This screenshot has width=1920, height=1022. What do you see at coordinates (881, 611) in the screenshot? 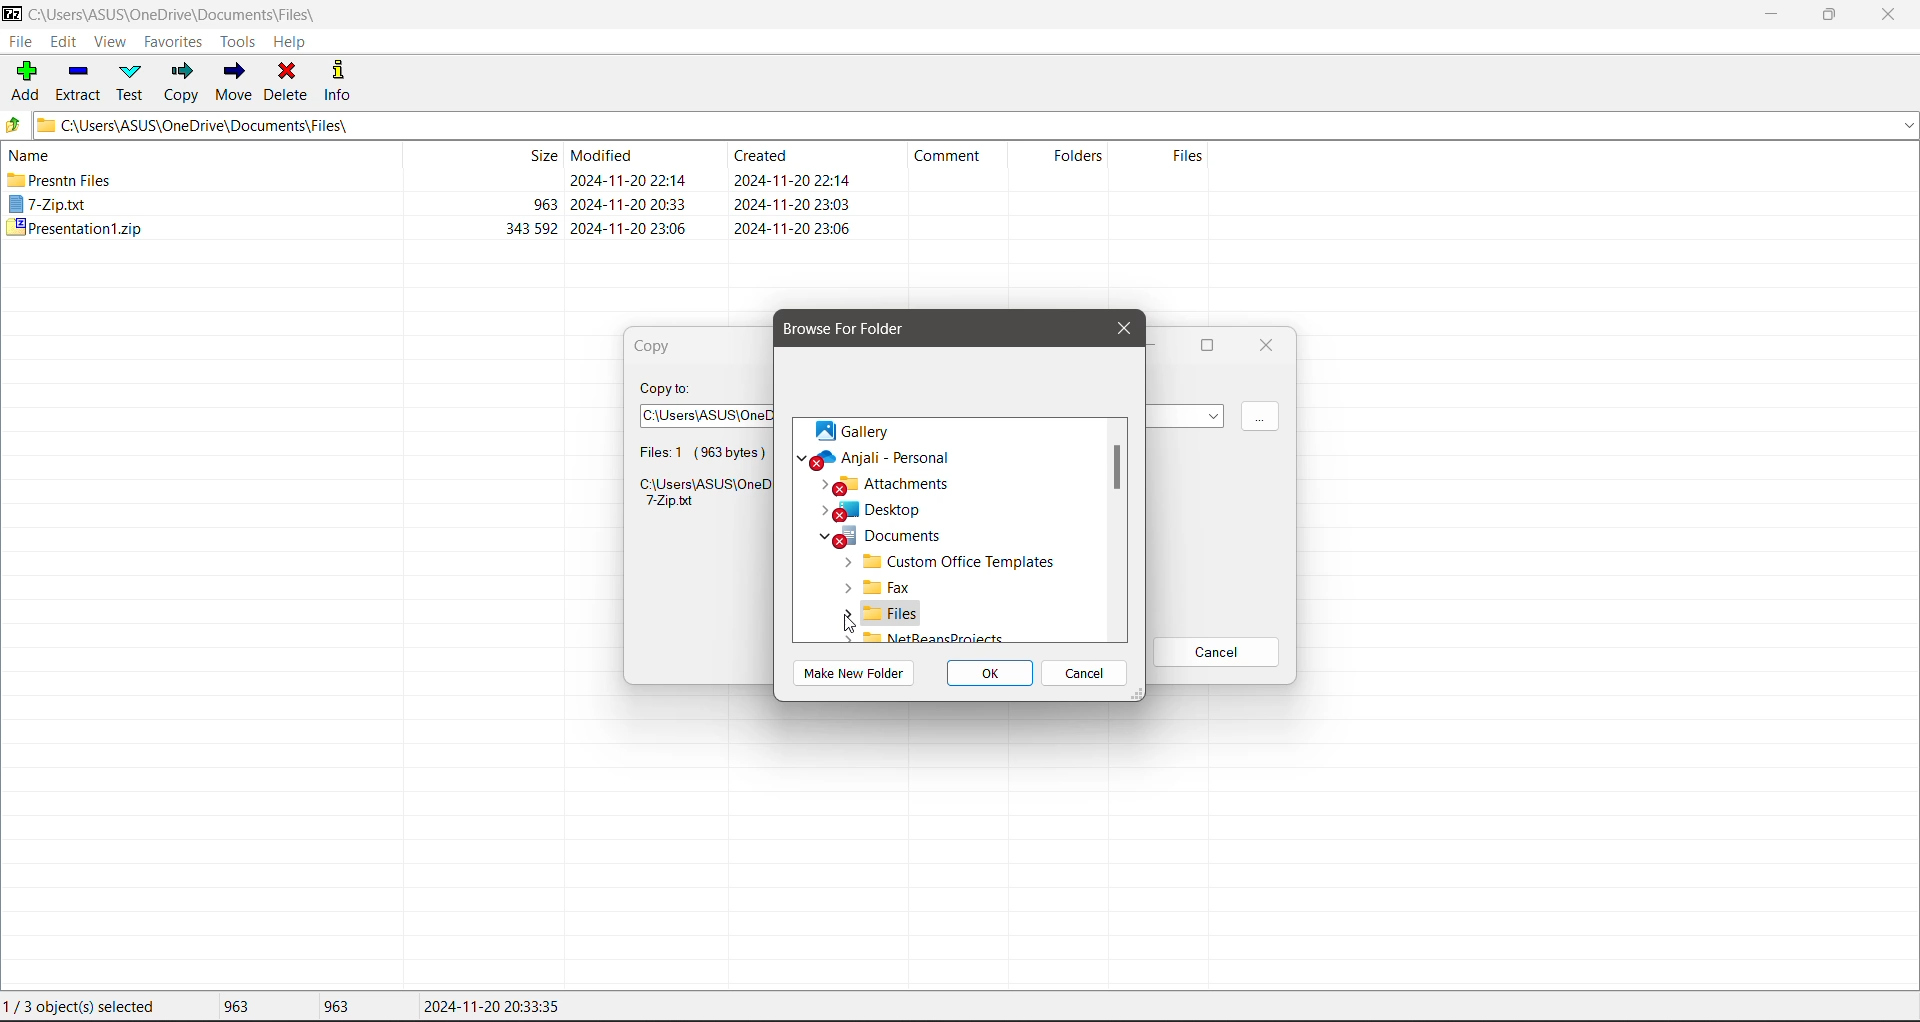
I see `Files` at bounding box center [881, 611].